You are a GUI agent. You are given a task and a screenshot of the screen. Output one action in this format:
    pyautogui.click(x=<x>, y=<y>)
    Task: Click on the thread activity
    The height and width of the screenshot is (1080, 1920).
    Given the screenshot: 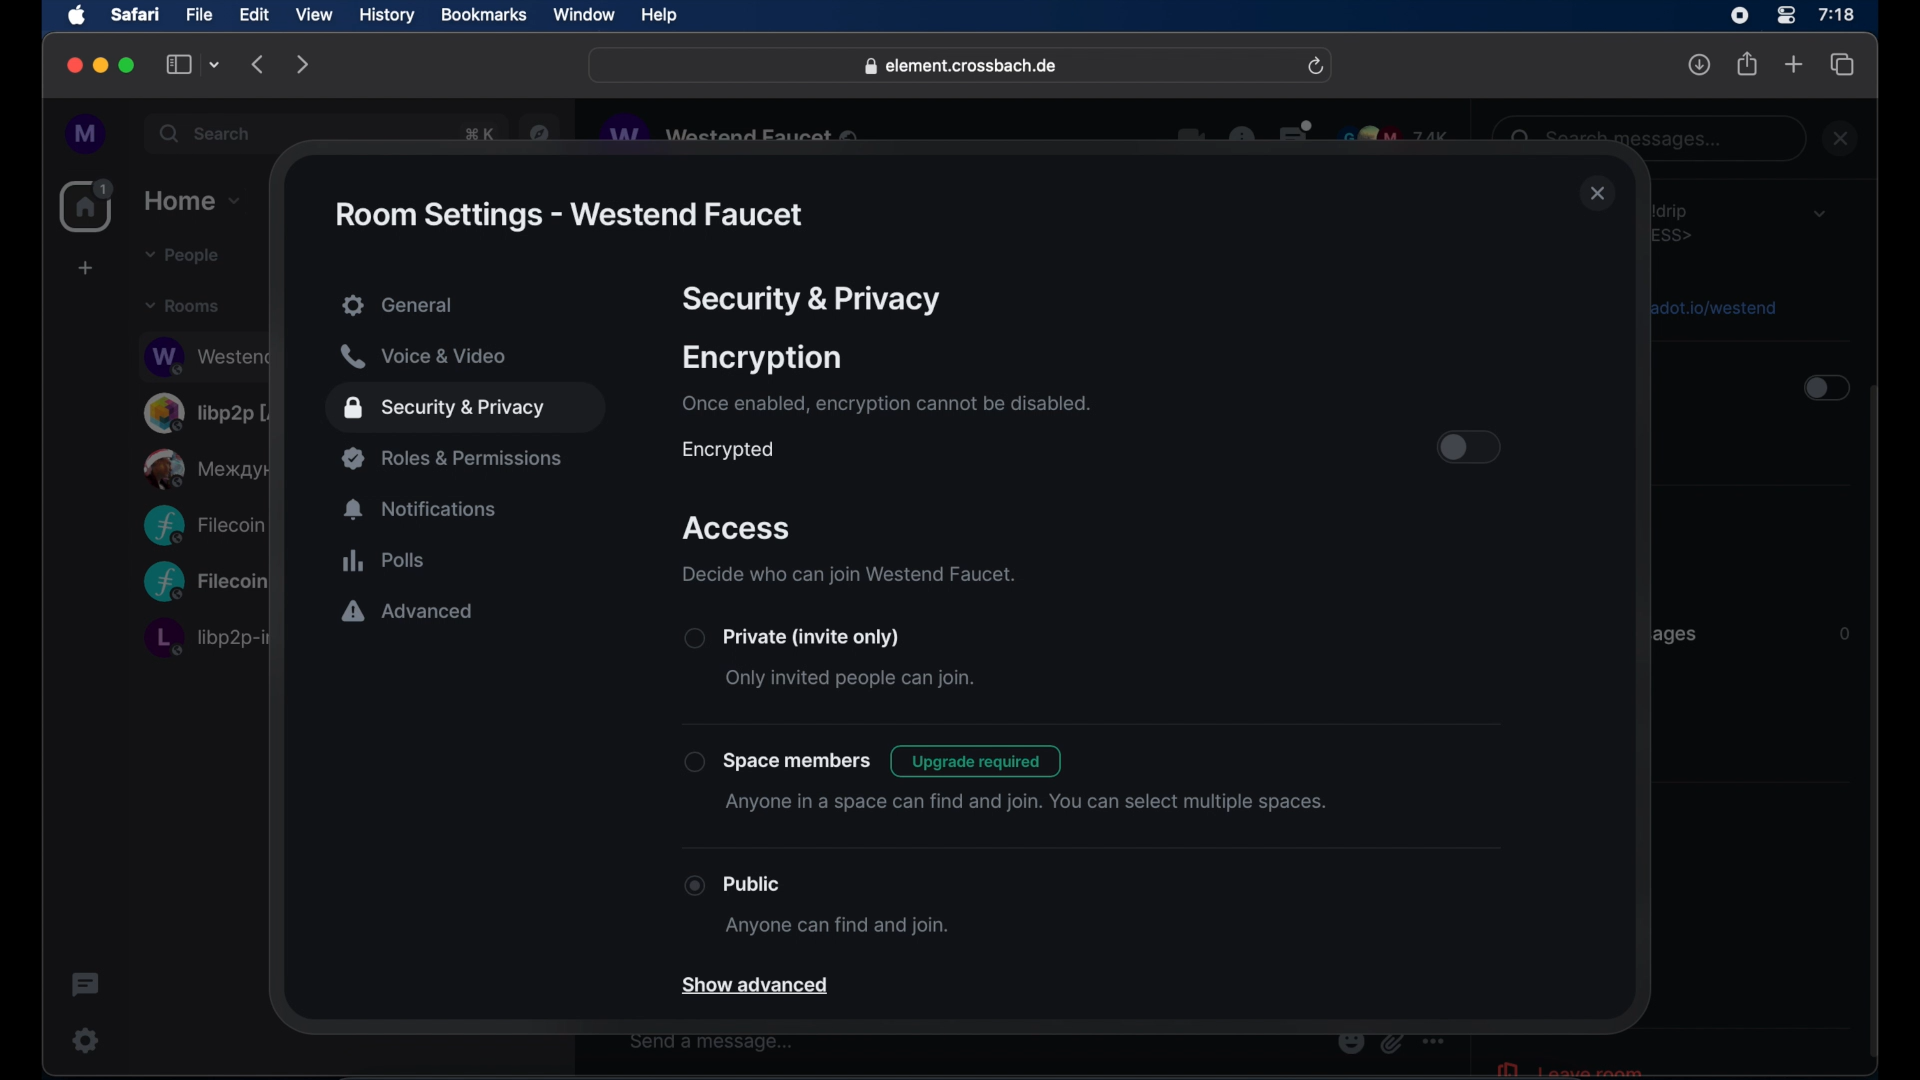 What is the action you would take?
    pyautogui.click(x=87, y=985)
    